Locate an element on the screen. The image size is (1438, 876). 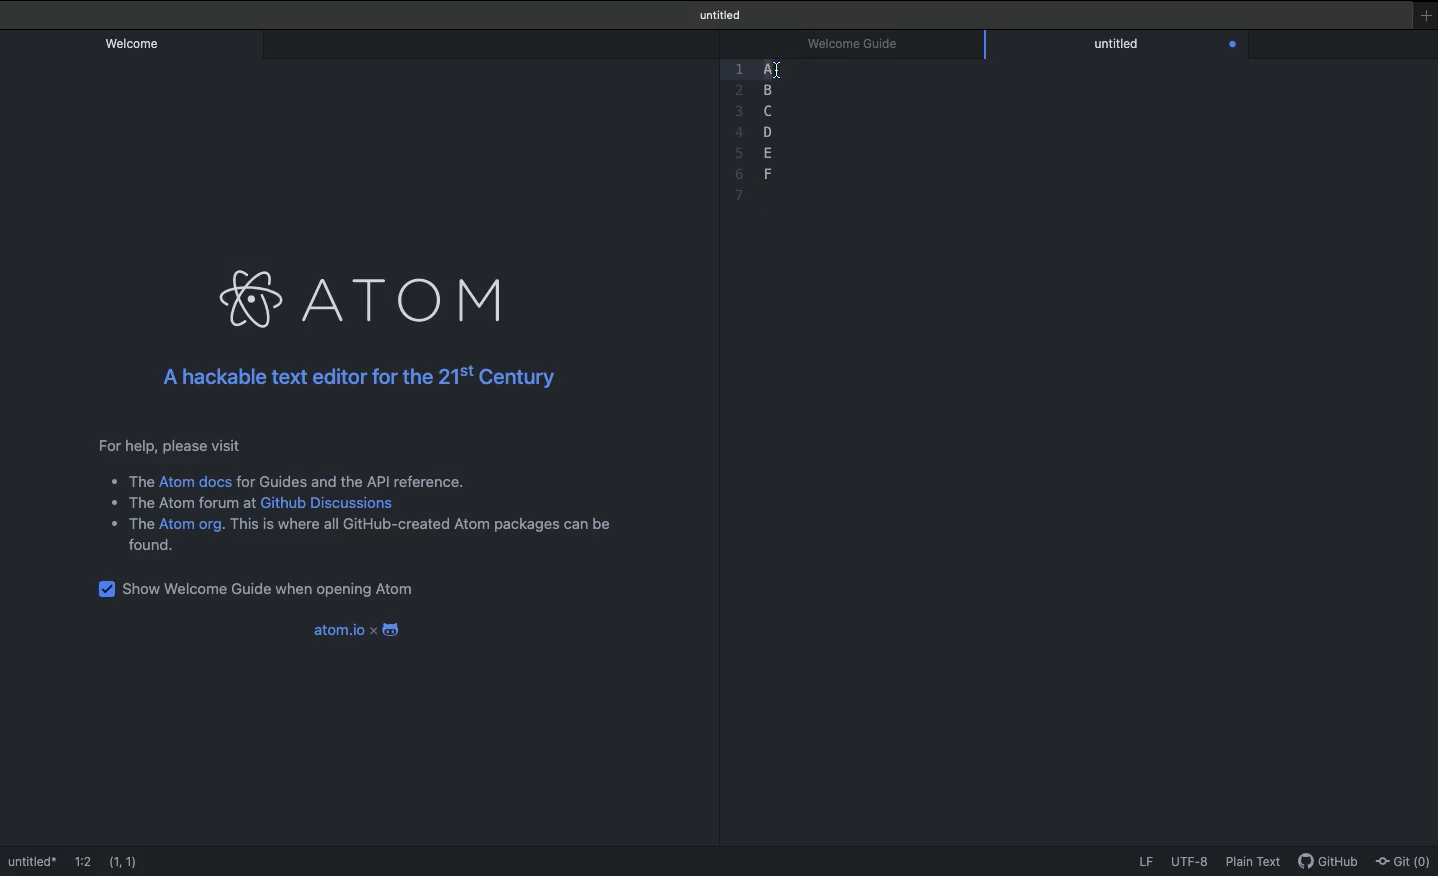
A hackable text editor  is located at coordinates (373, 379).